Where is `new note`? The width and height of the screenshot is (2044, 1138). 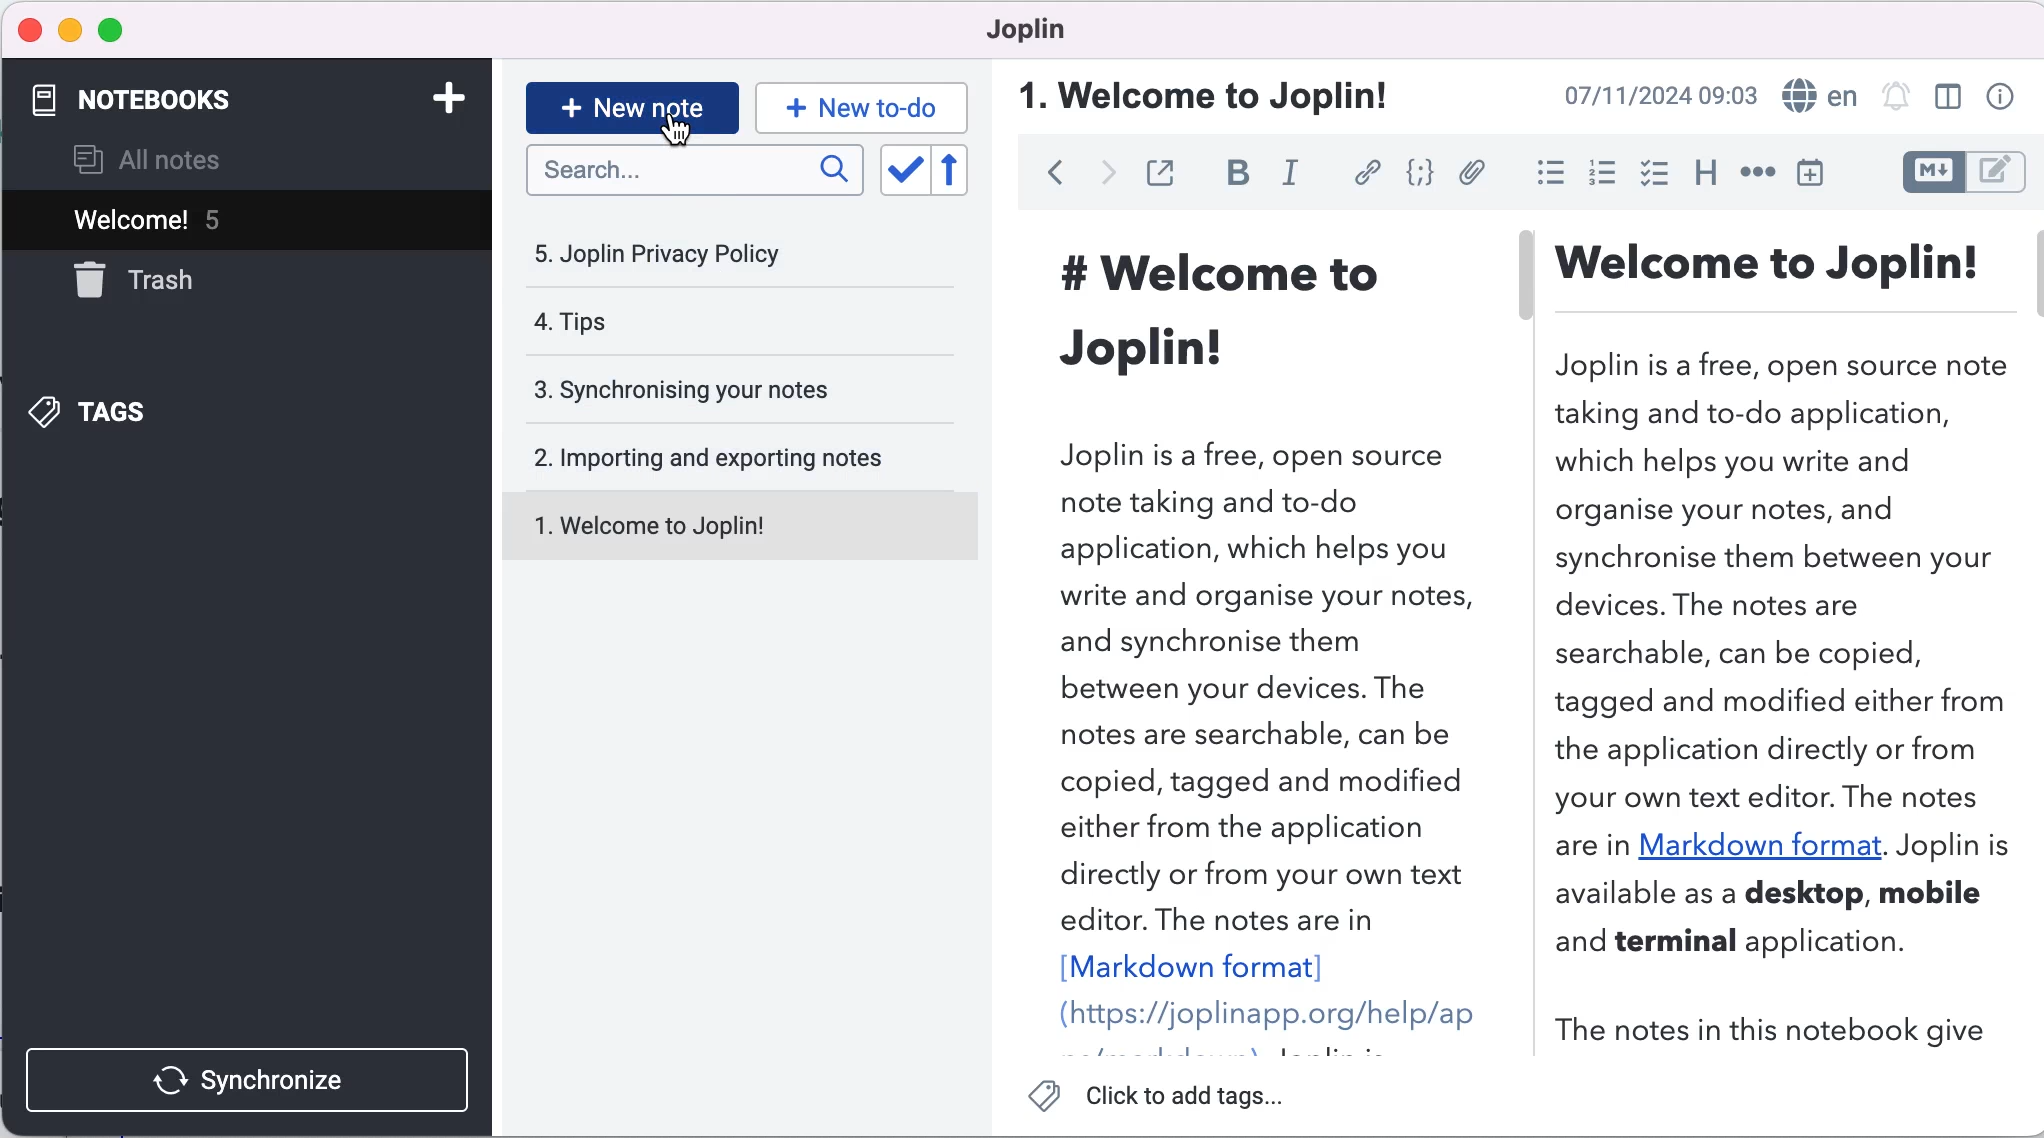 new note is located at coordinates (630, 105).